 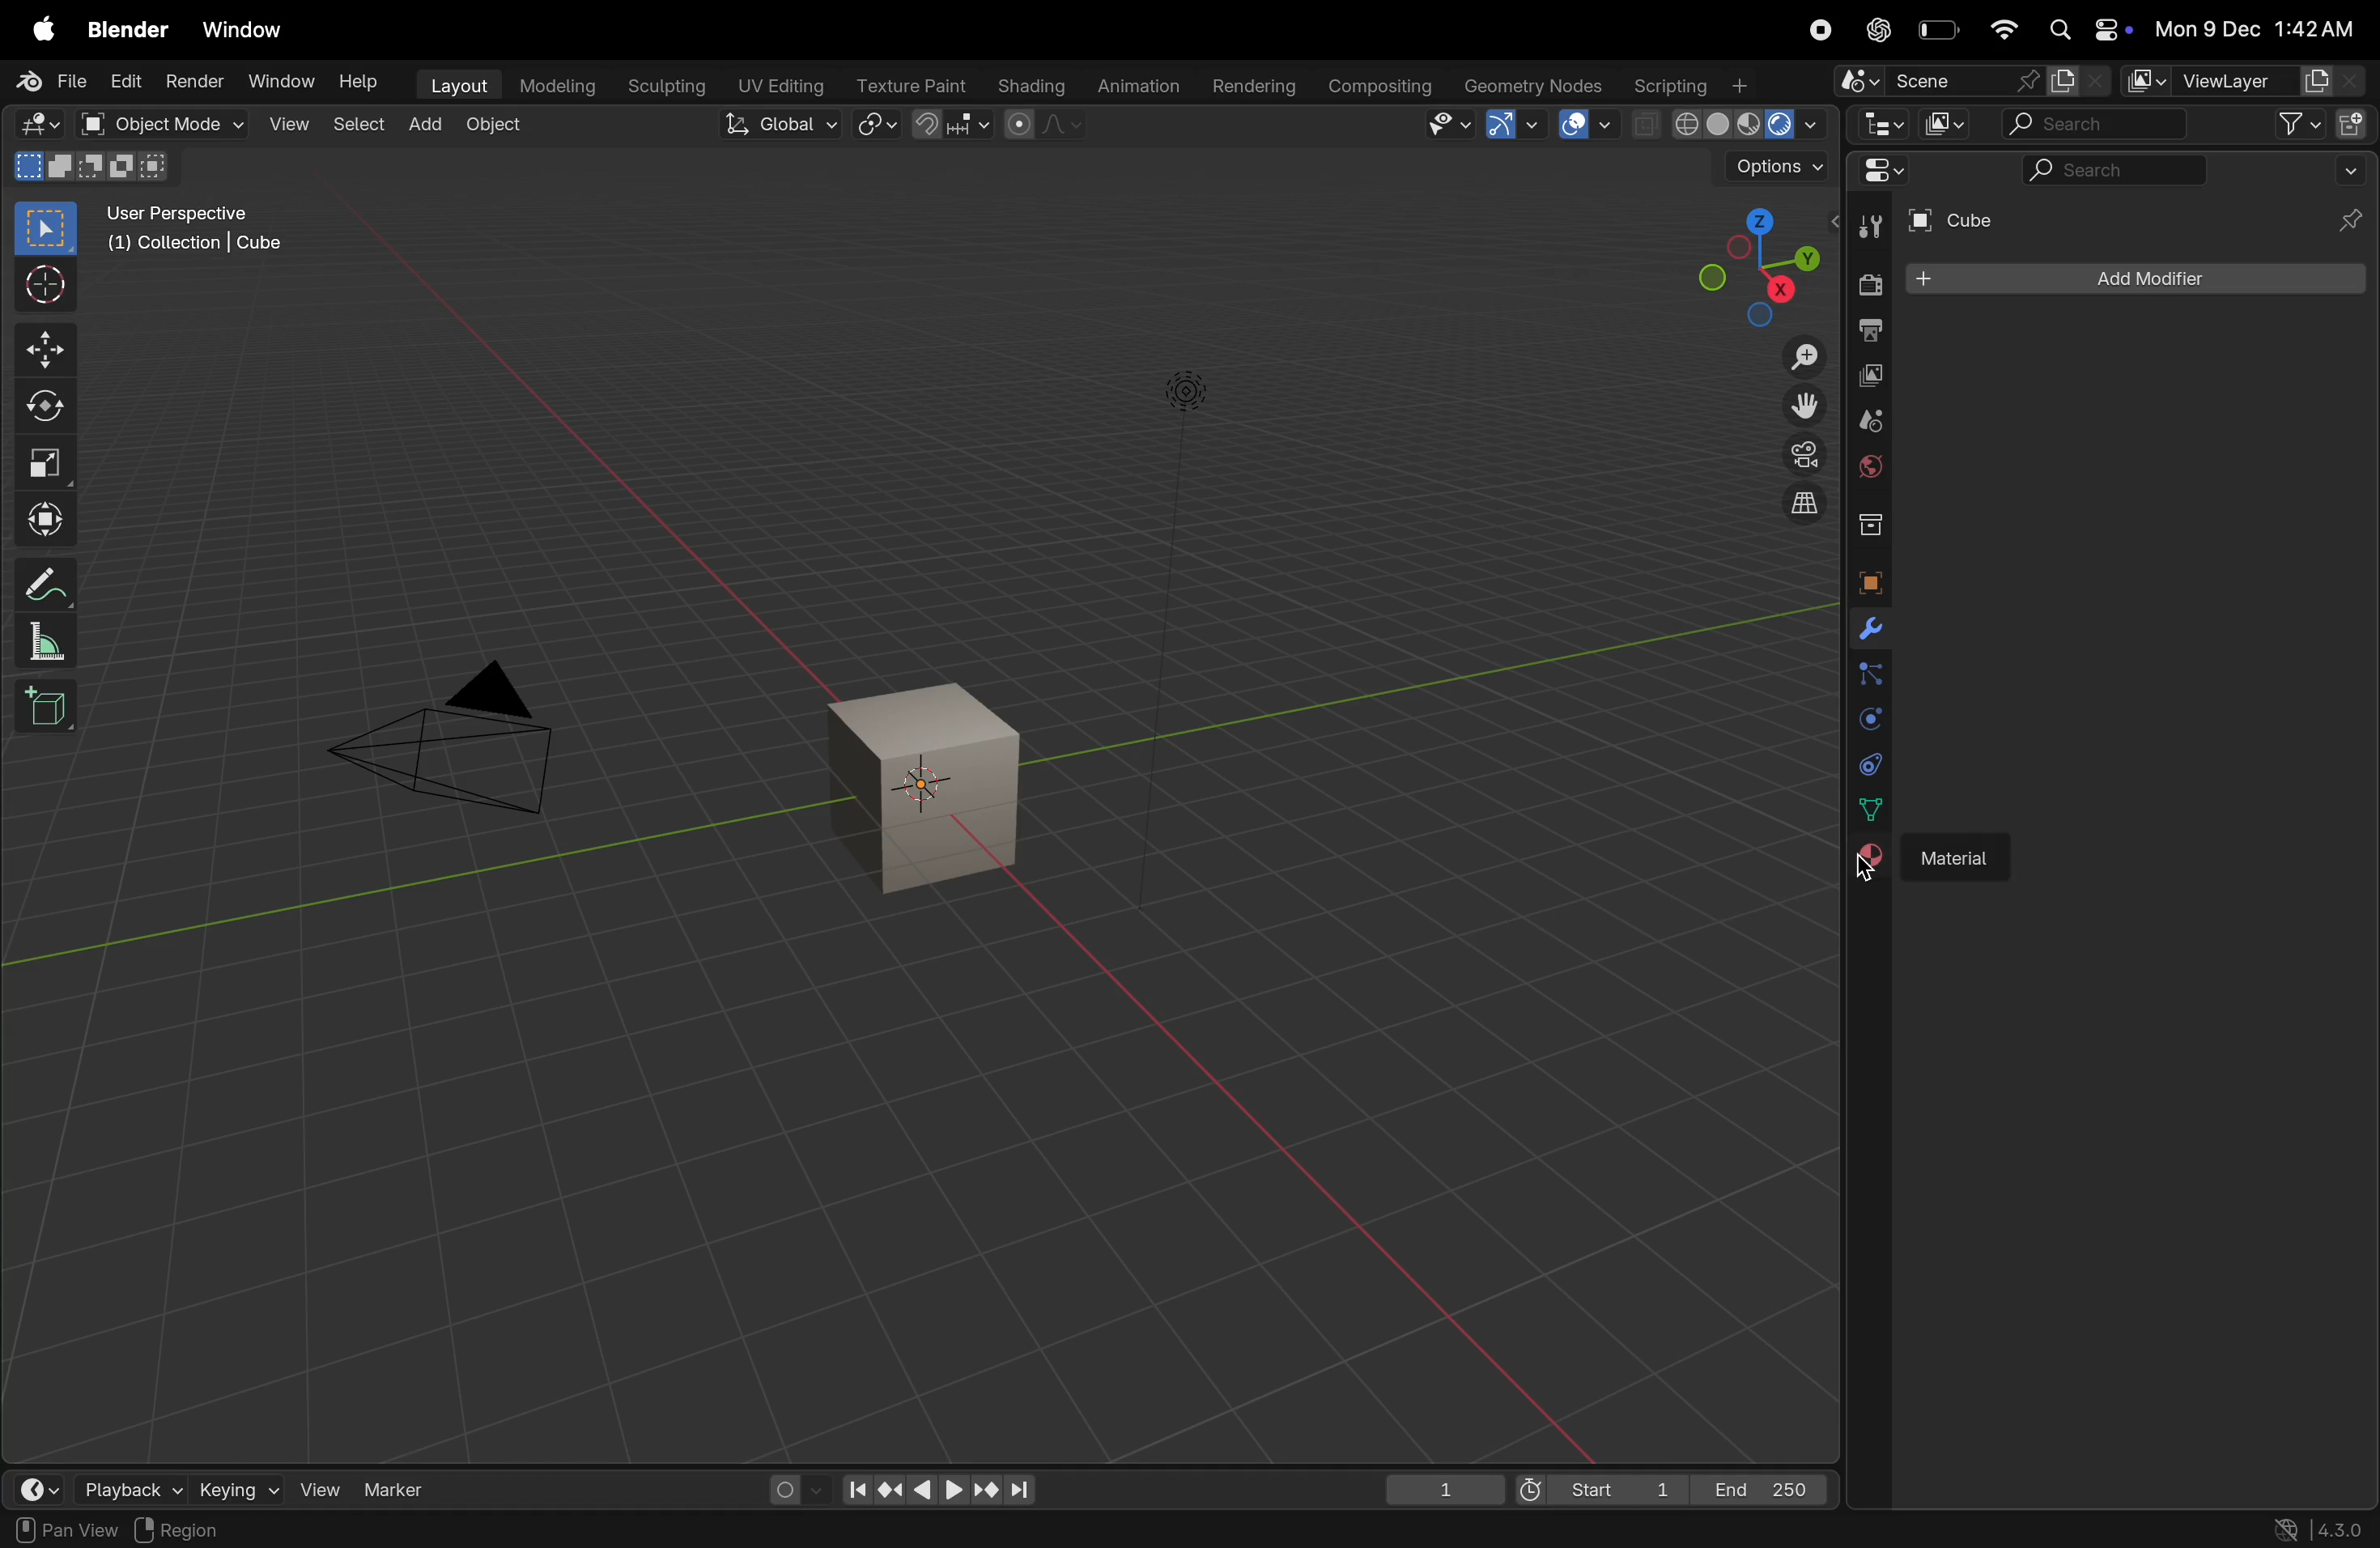 What do you see at coordinates (127, 80) in the screenshot?
I see `Edit` at bounding box center [127, 80].